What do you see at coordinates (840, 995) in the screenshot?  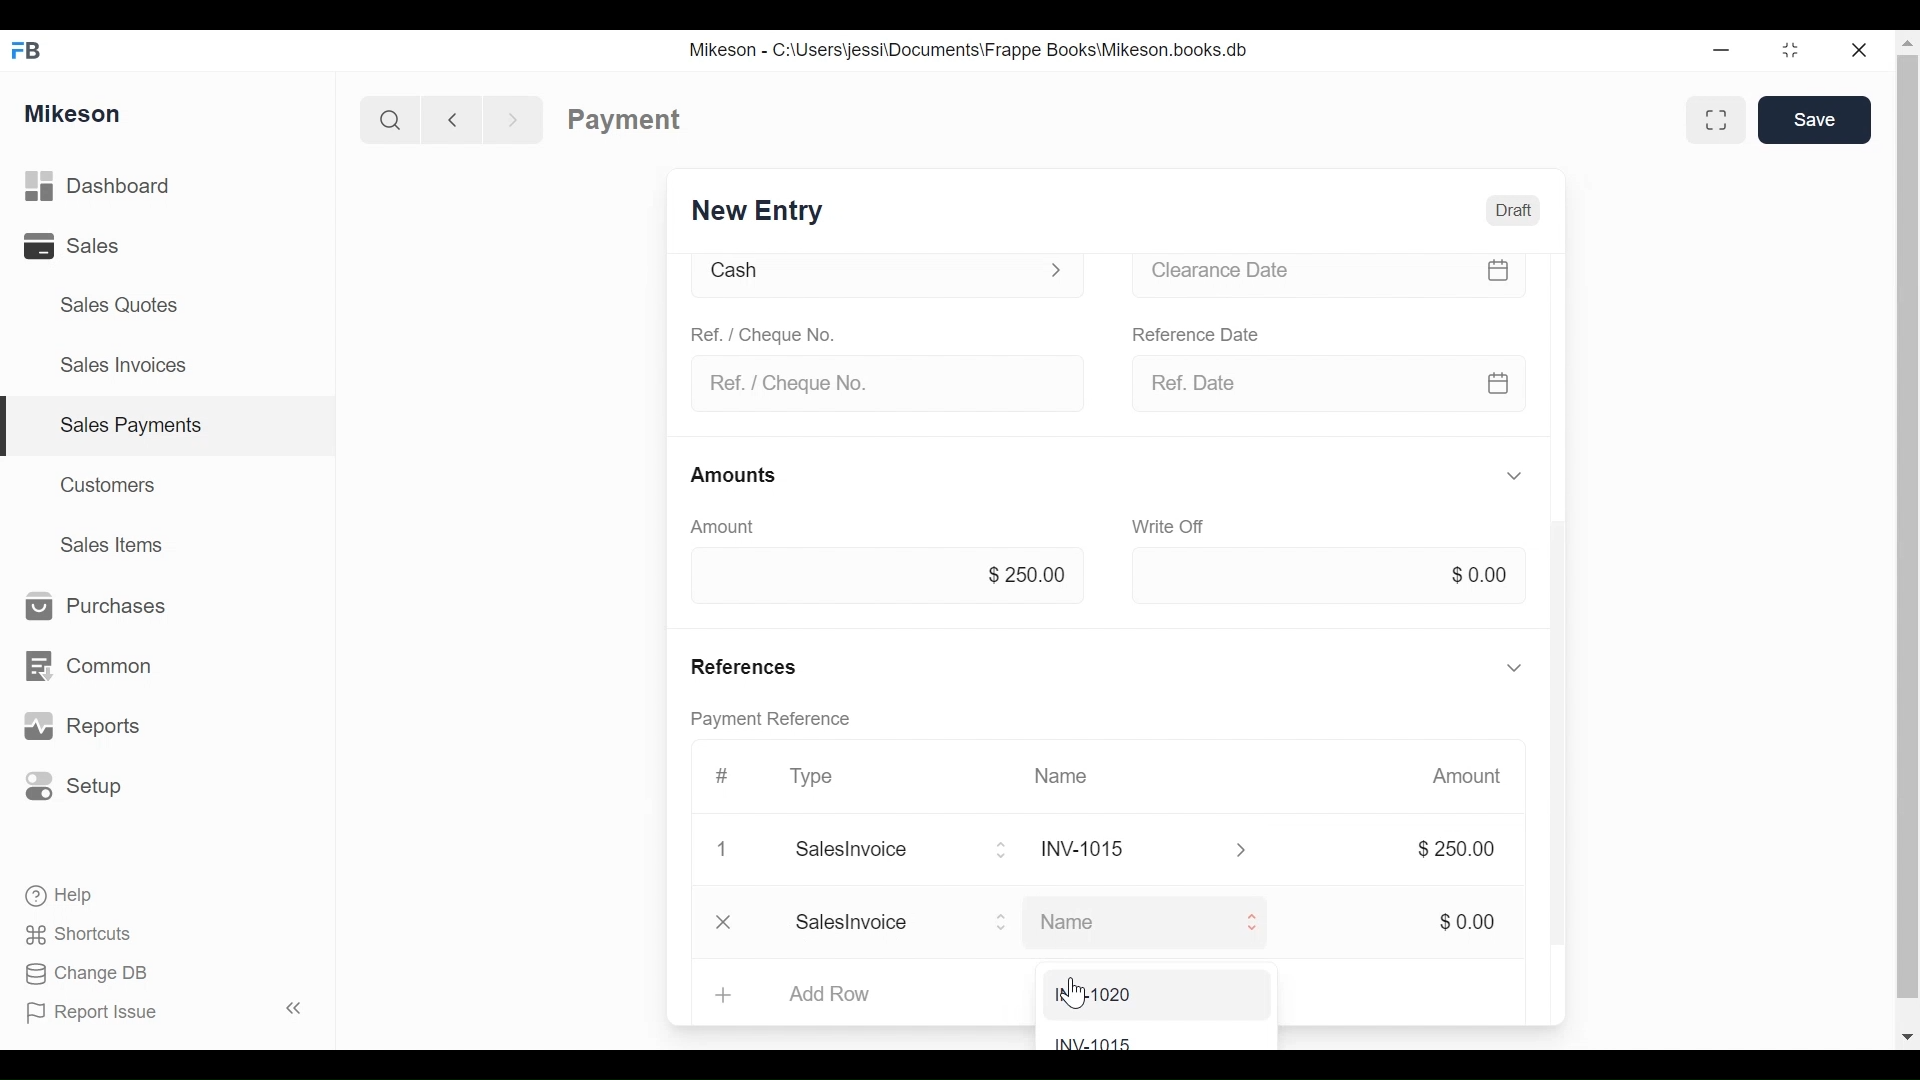 I see `Add Row` at bounding box center [840, 995].